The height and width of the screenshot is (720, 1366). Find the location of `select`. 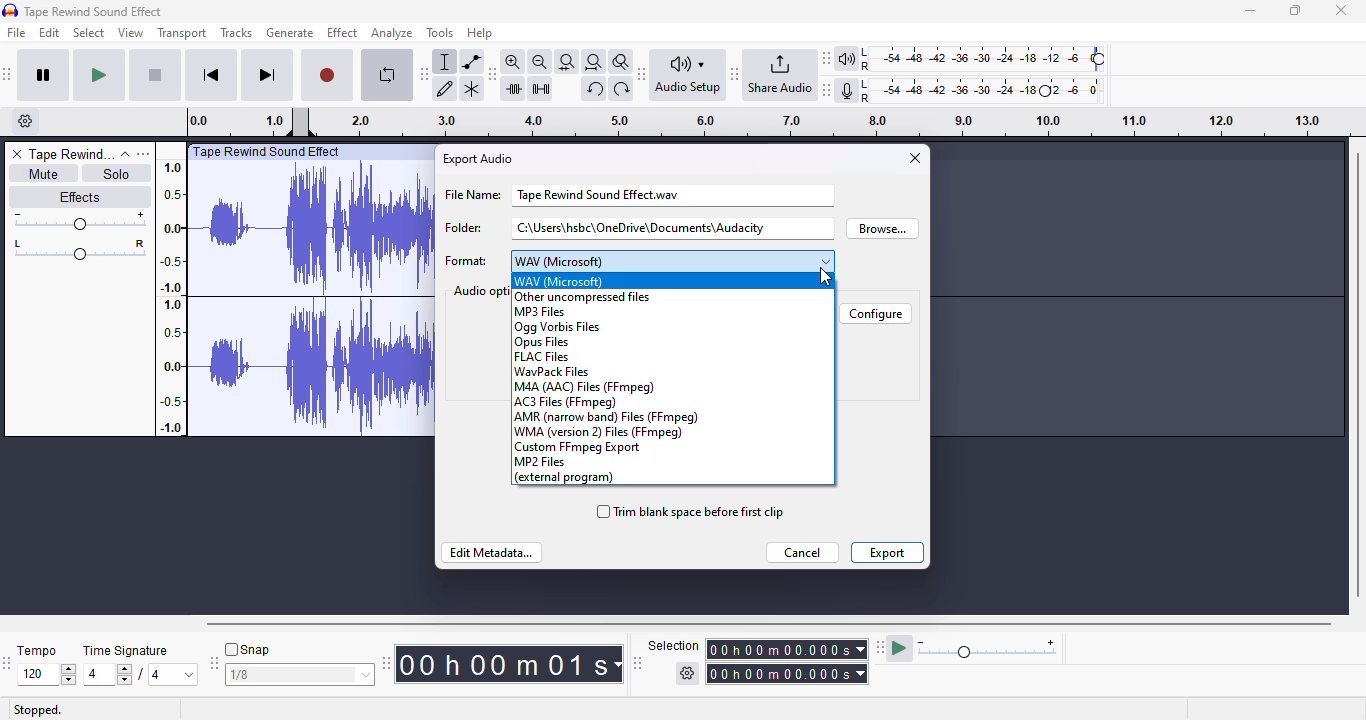

select is located at coordinates (90, 32).